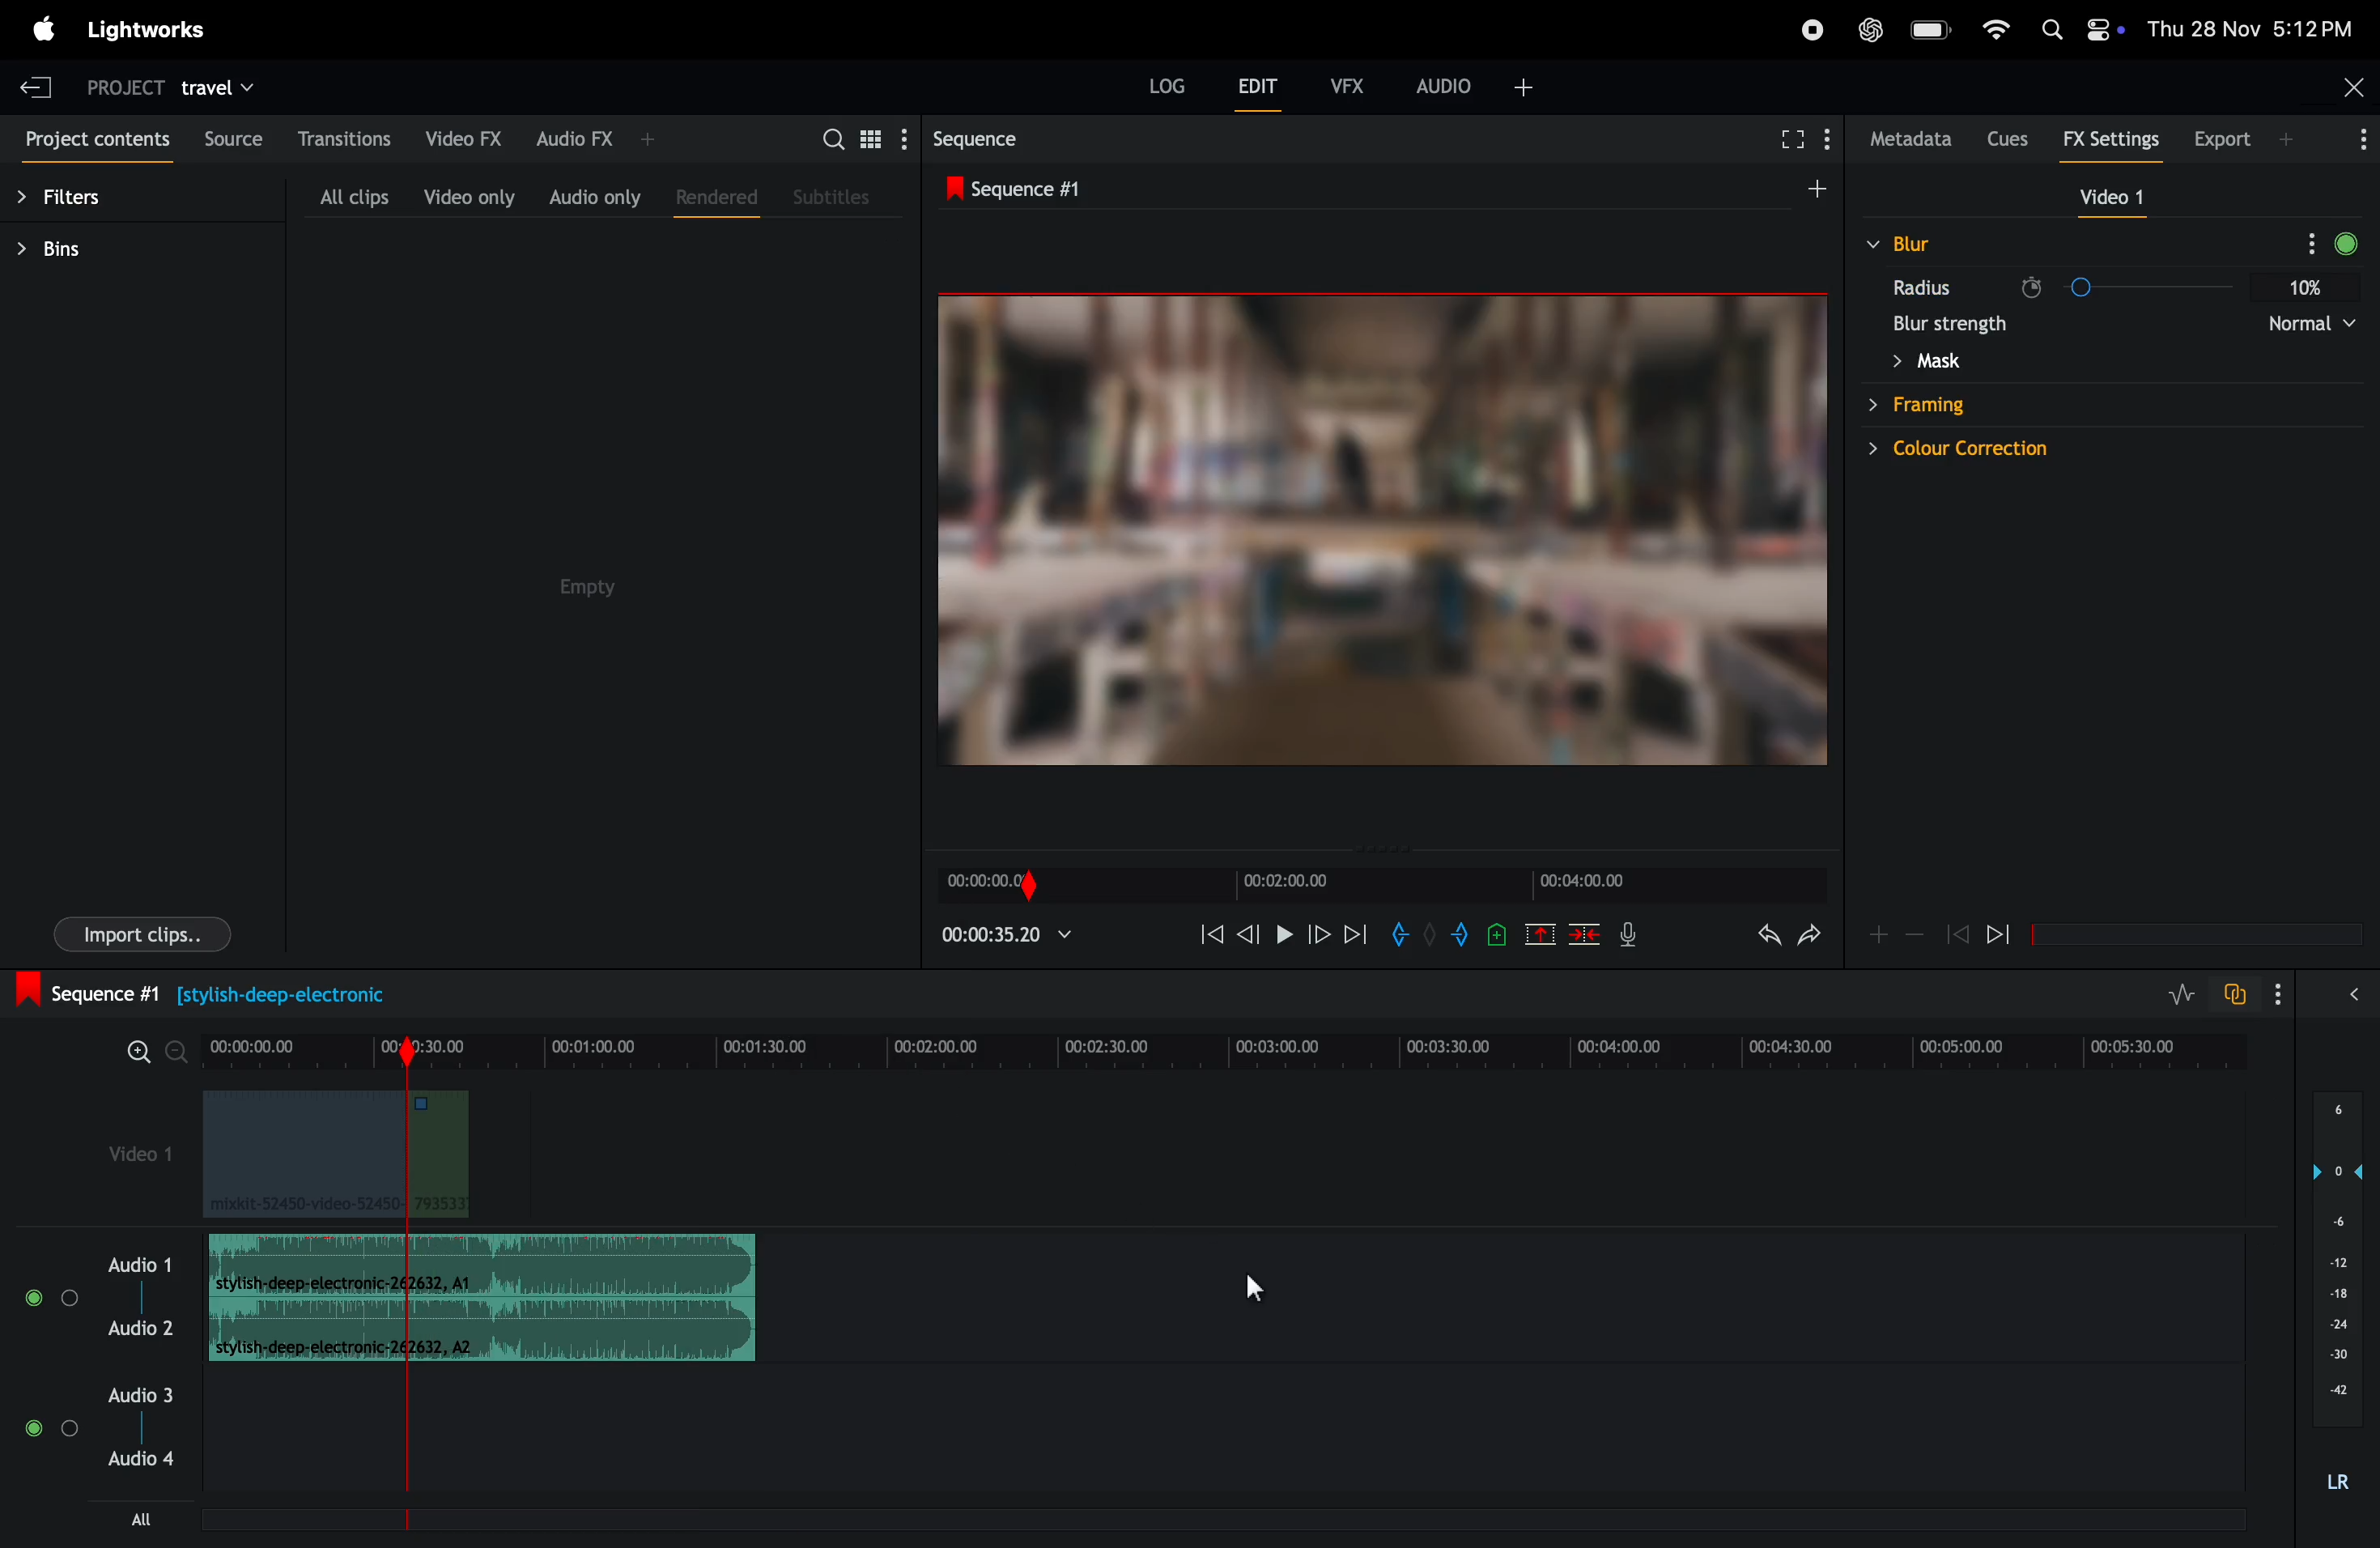 The image size is (2380, 1548). I want to click on video only, so click(466, 197).